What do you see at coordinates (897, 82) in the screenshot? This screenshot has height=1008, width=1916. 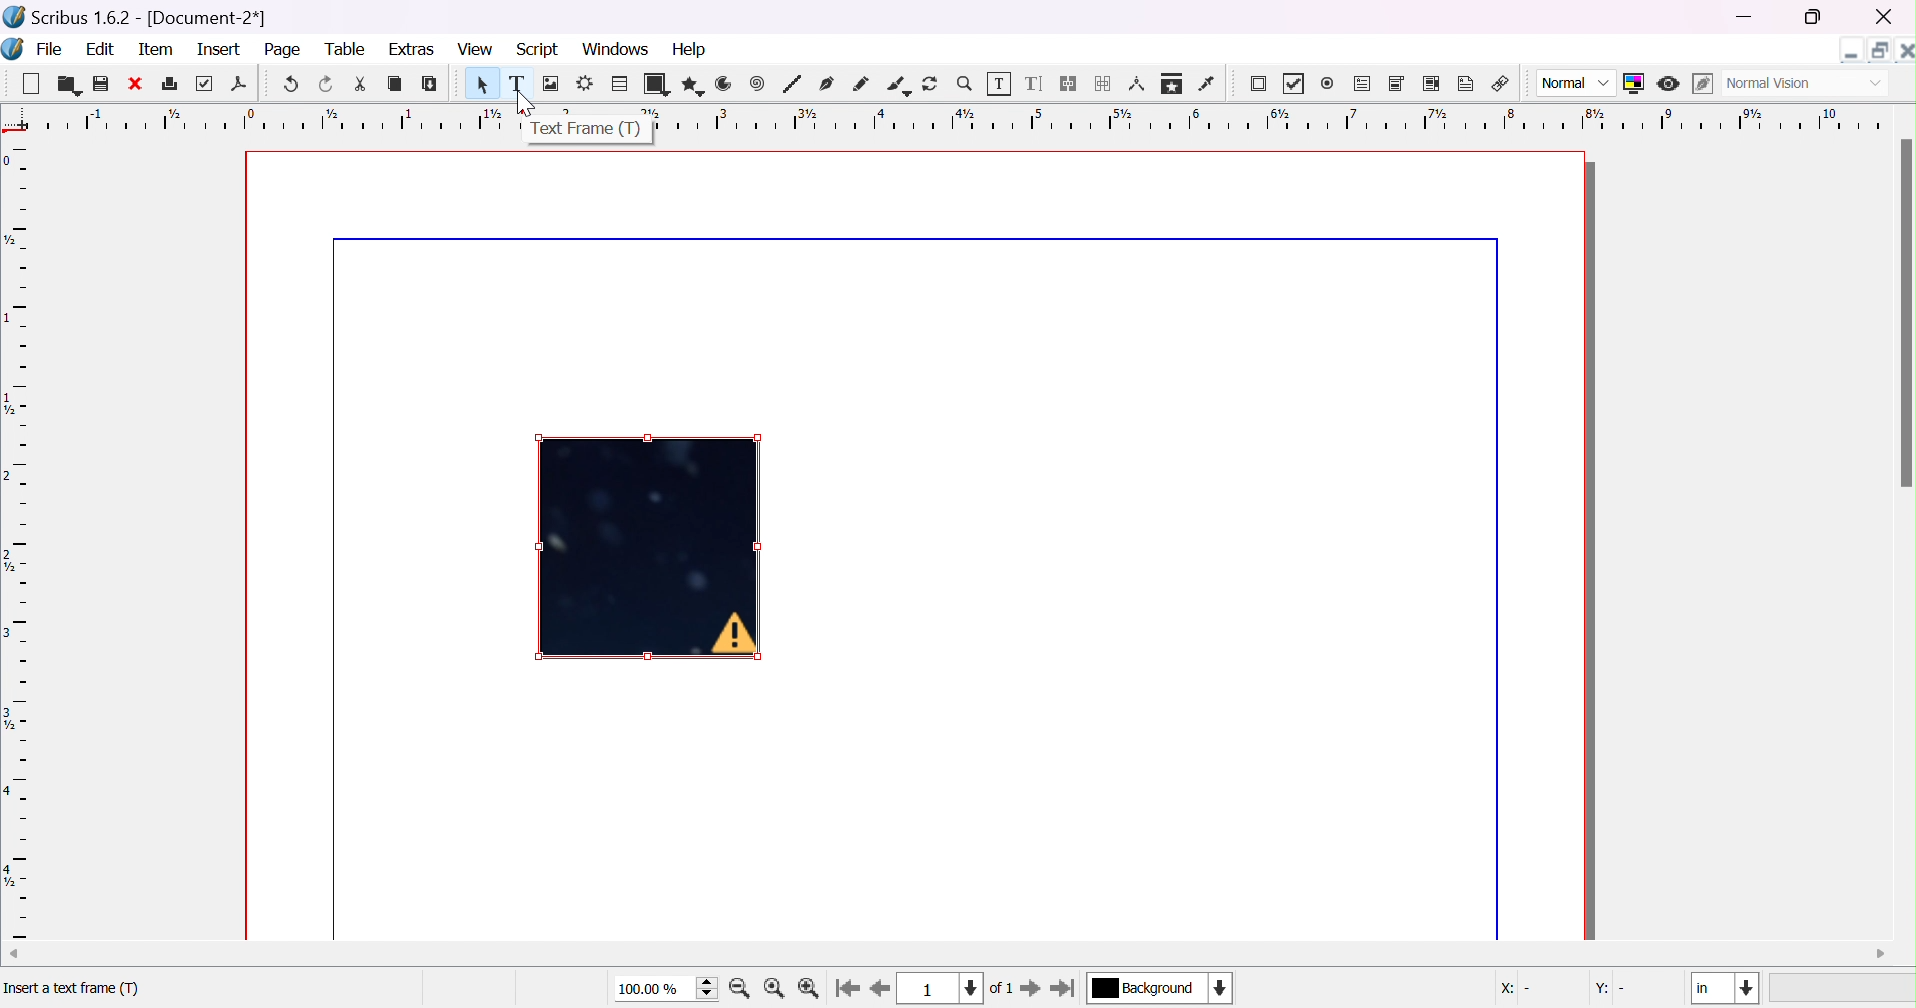 I see `calligraphic line` at bounding box center [897, 82].